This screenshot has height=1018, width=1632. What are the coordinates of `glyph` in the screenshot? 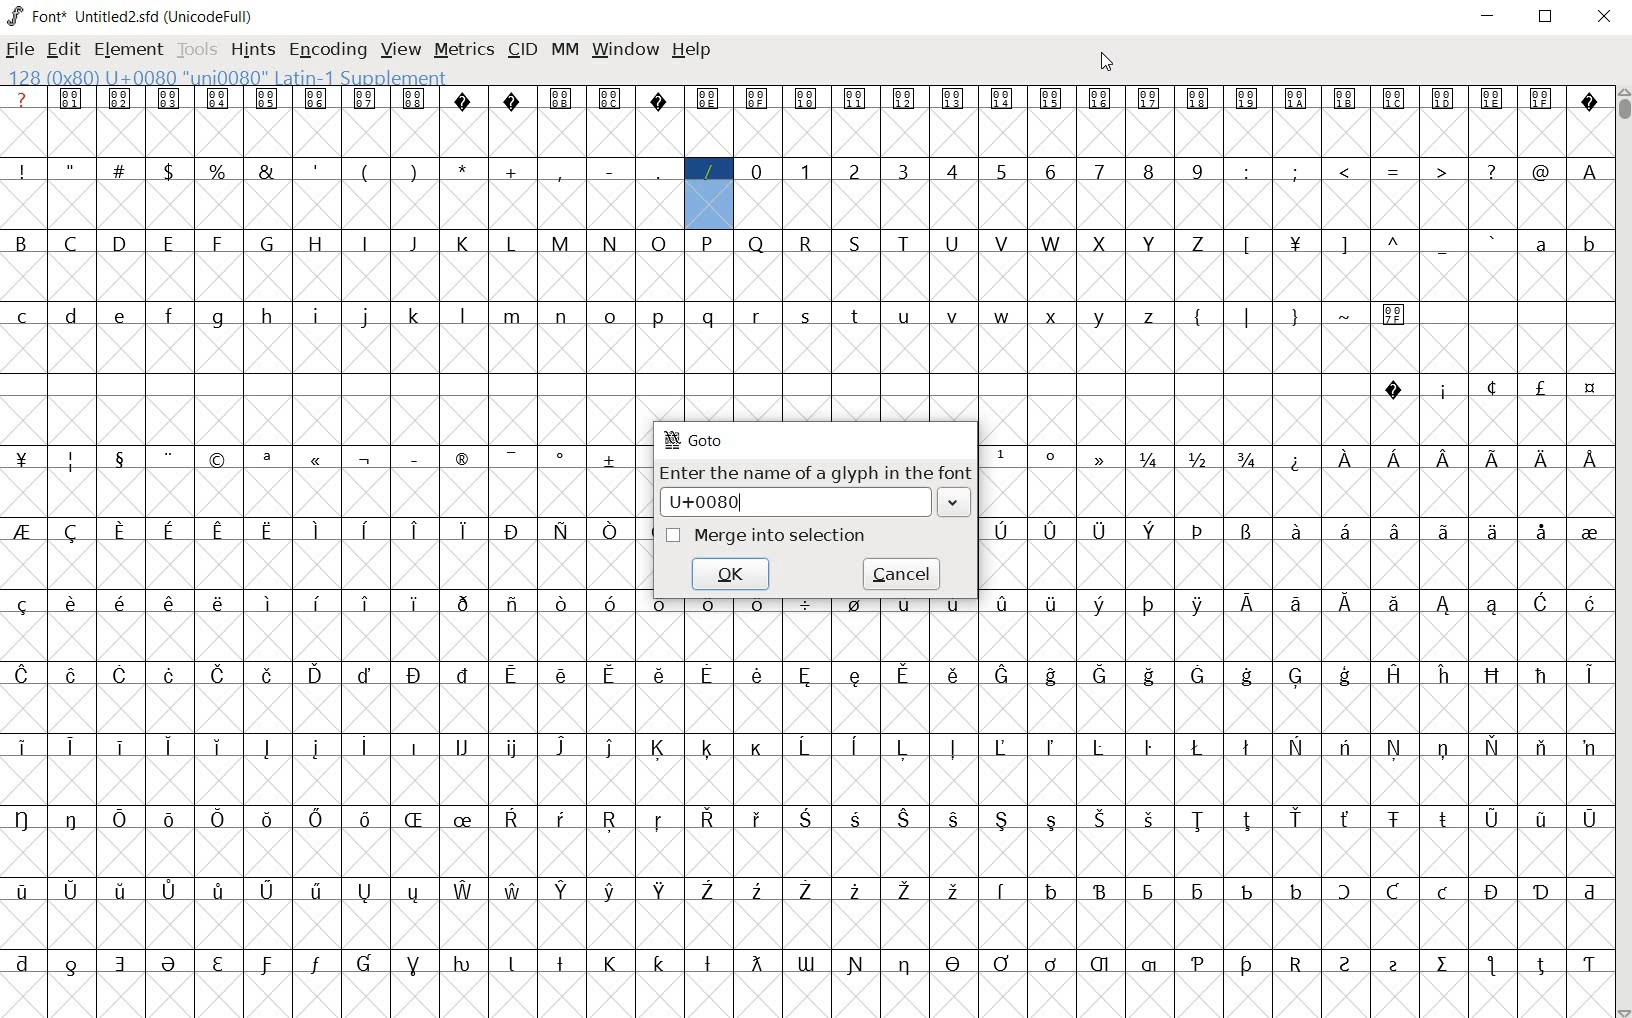 It's located at (1296, 171).